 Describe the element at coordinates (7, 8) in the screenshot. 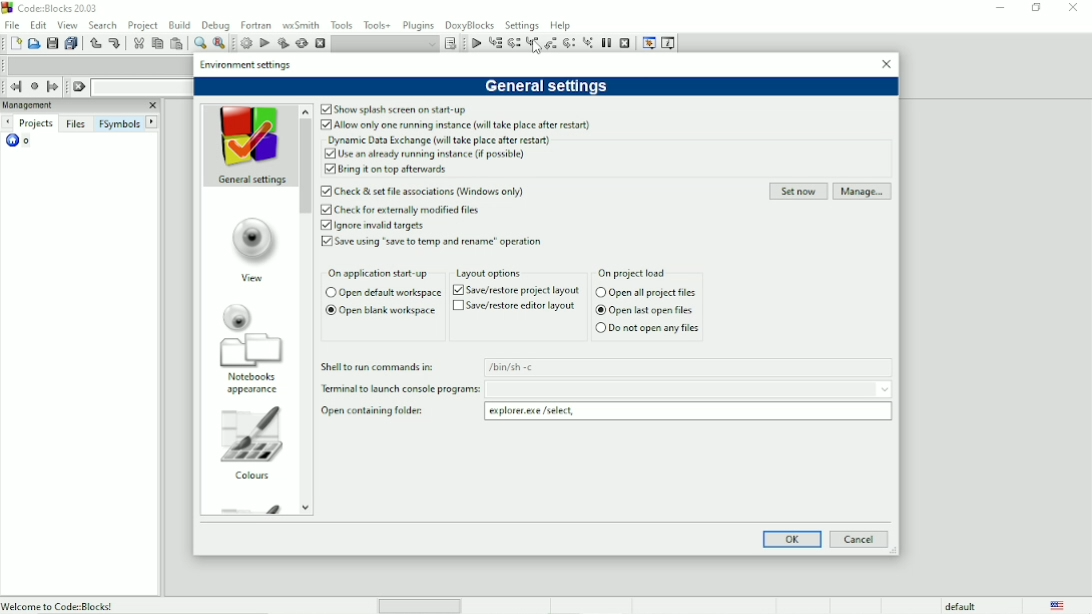

I see `logo` at that location.